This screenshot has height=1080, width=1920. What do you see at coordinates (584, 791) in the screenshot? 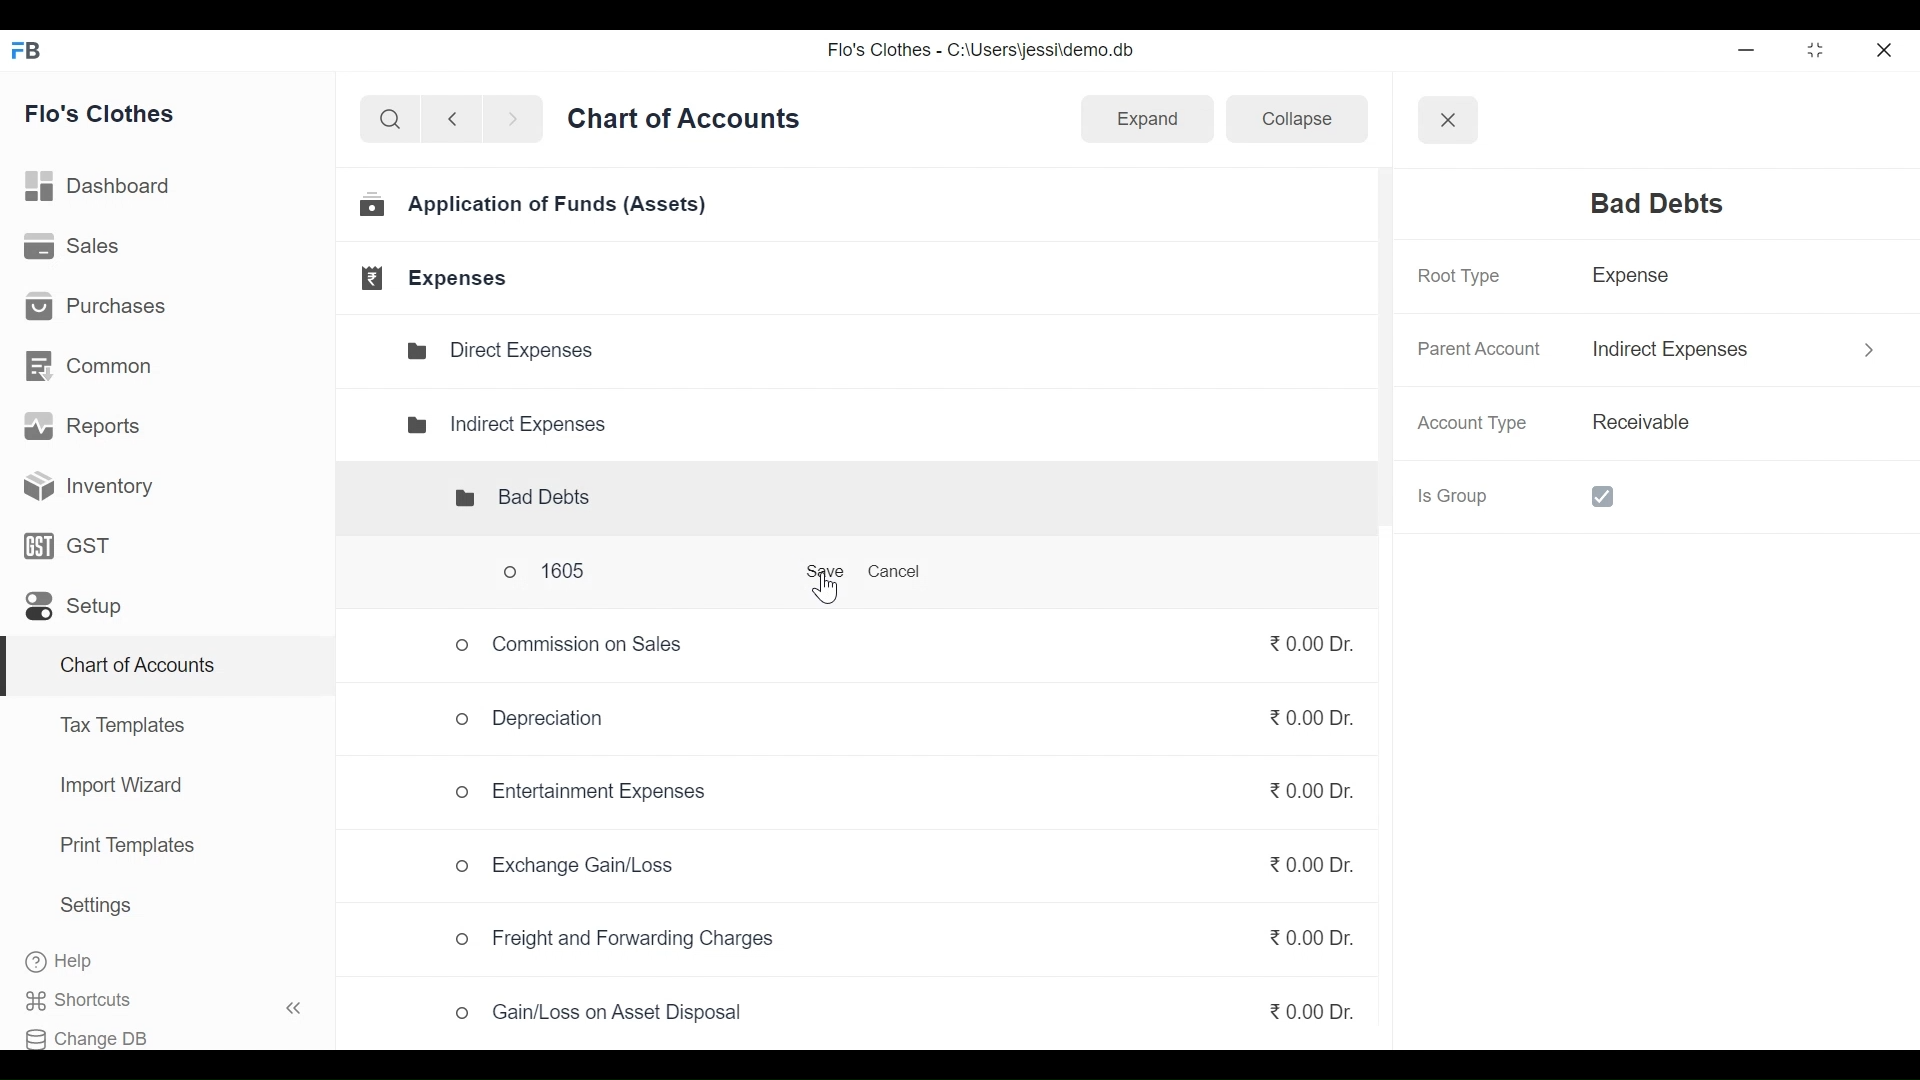
I see `Entertainment Expenses` at bounding box center [584, 791].